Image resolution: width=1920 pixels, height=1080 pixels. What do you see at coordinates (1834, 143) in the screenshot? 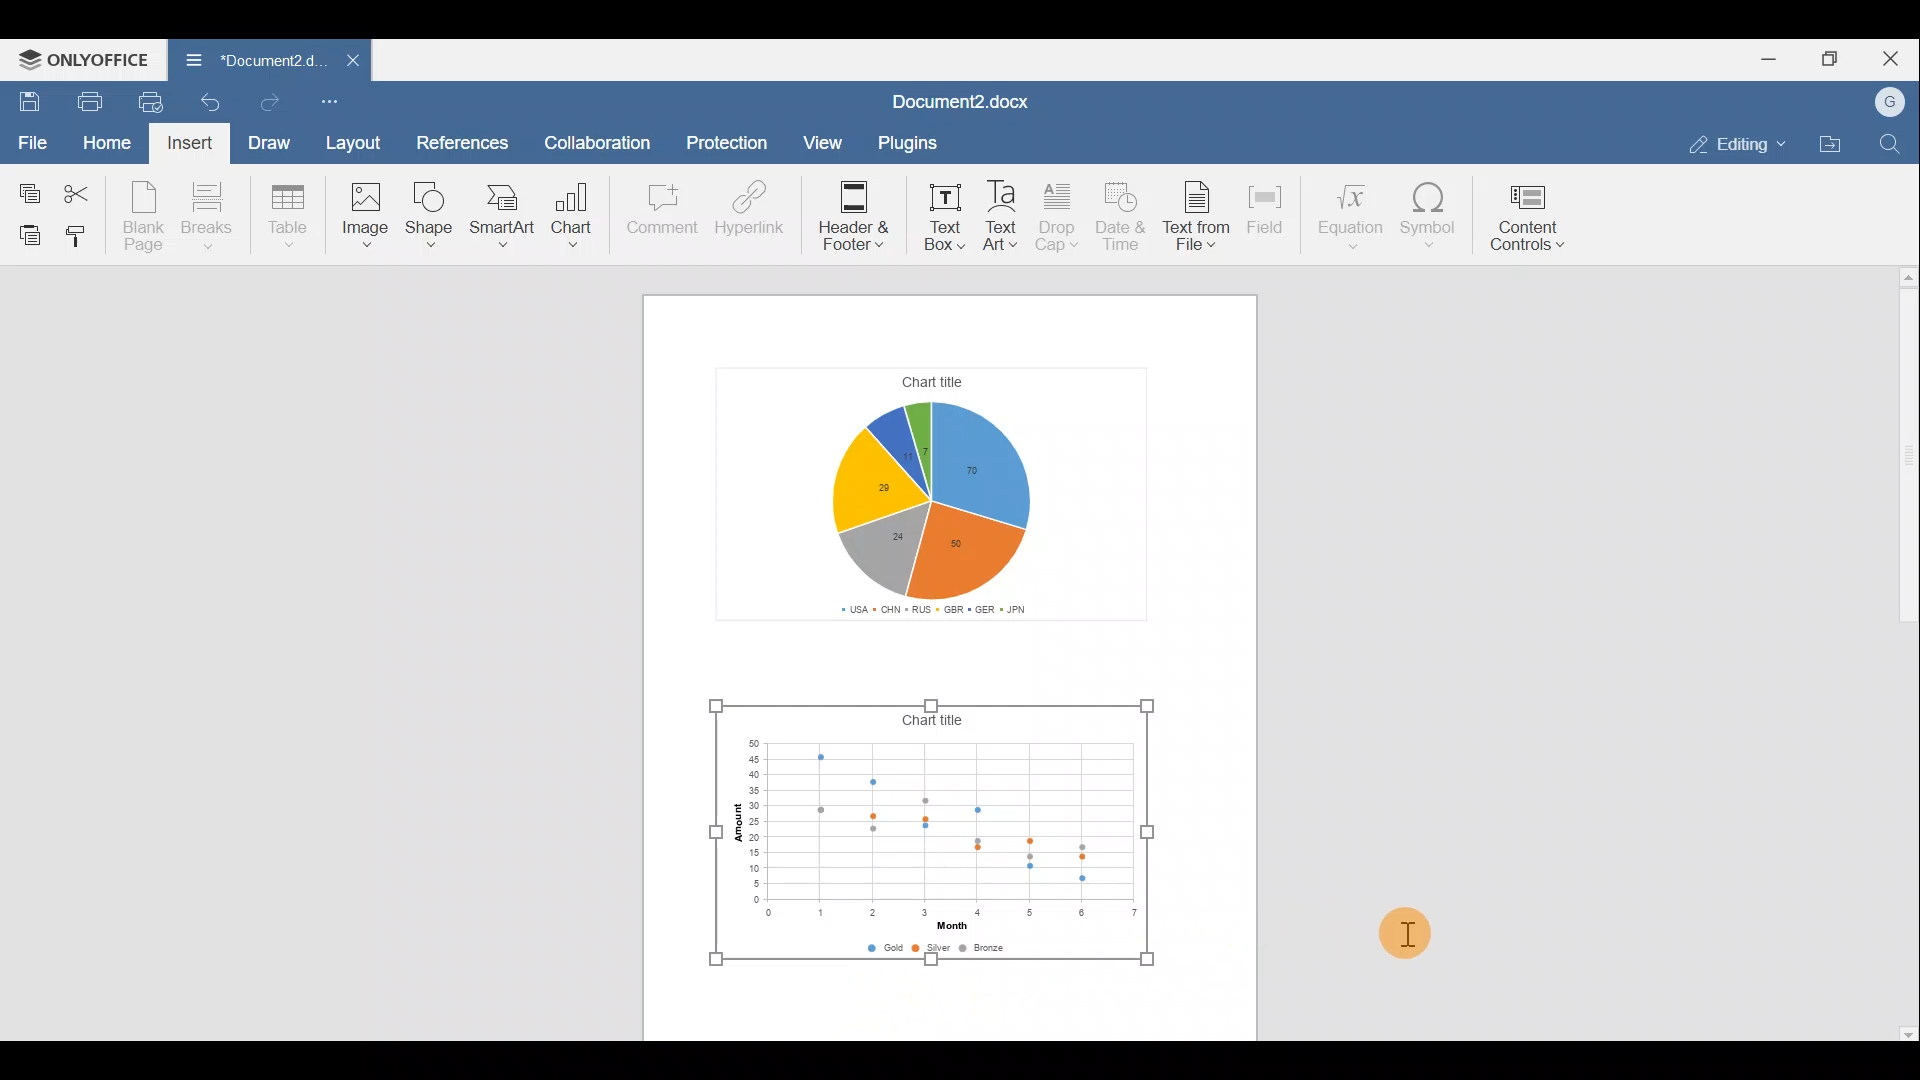
I see `Open file location` at bounding box center [1834, 143].